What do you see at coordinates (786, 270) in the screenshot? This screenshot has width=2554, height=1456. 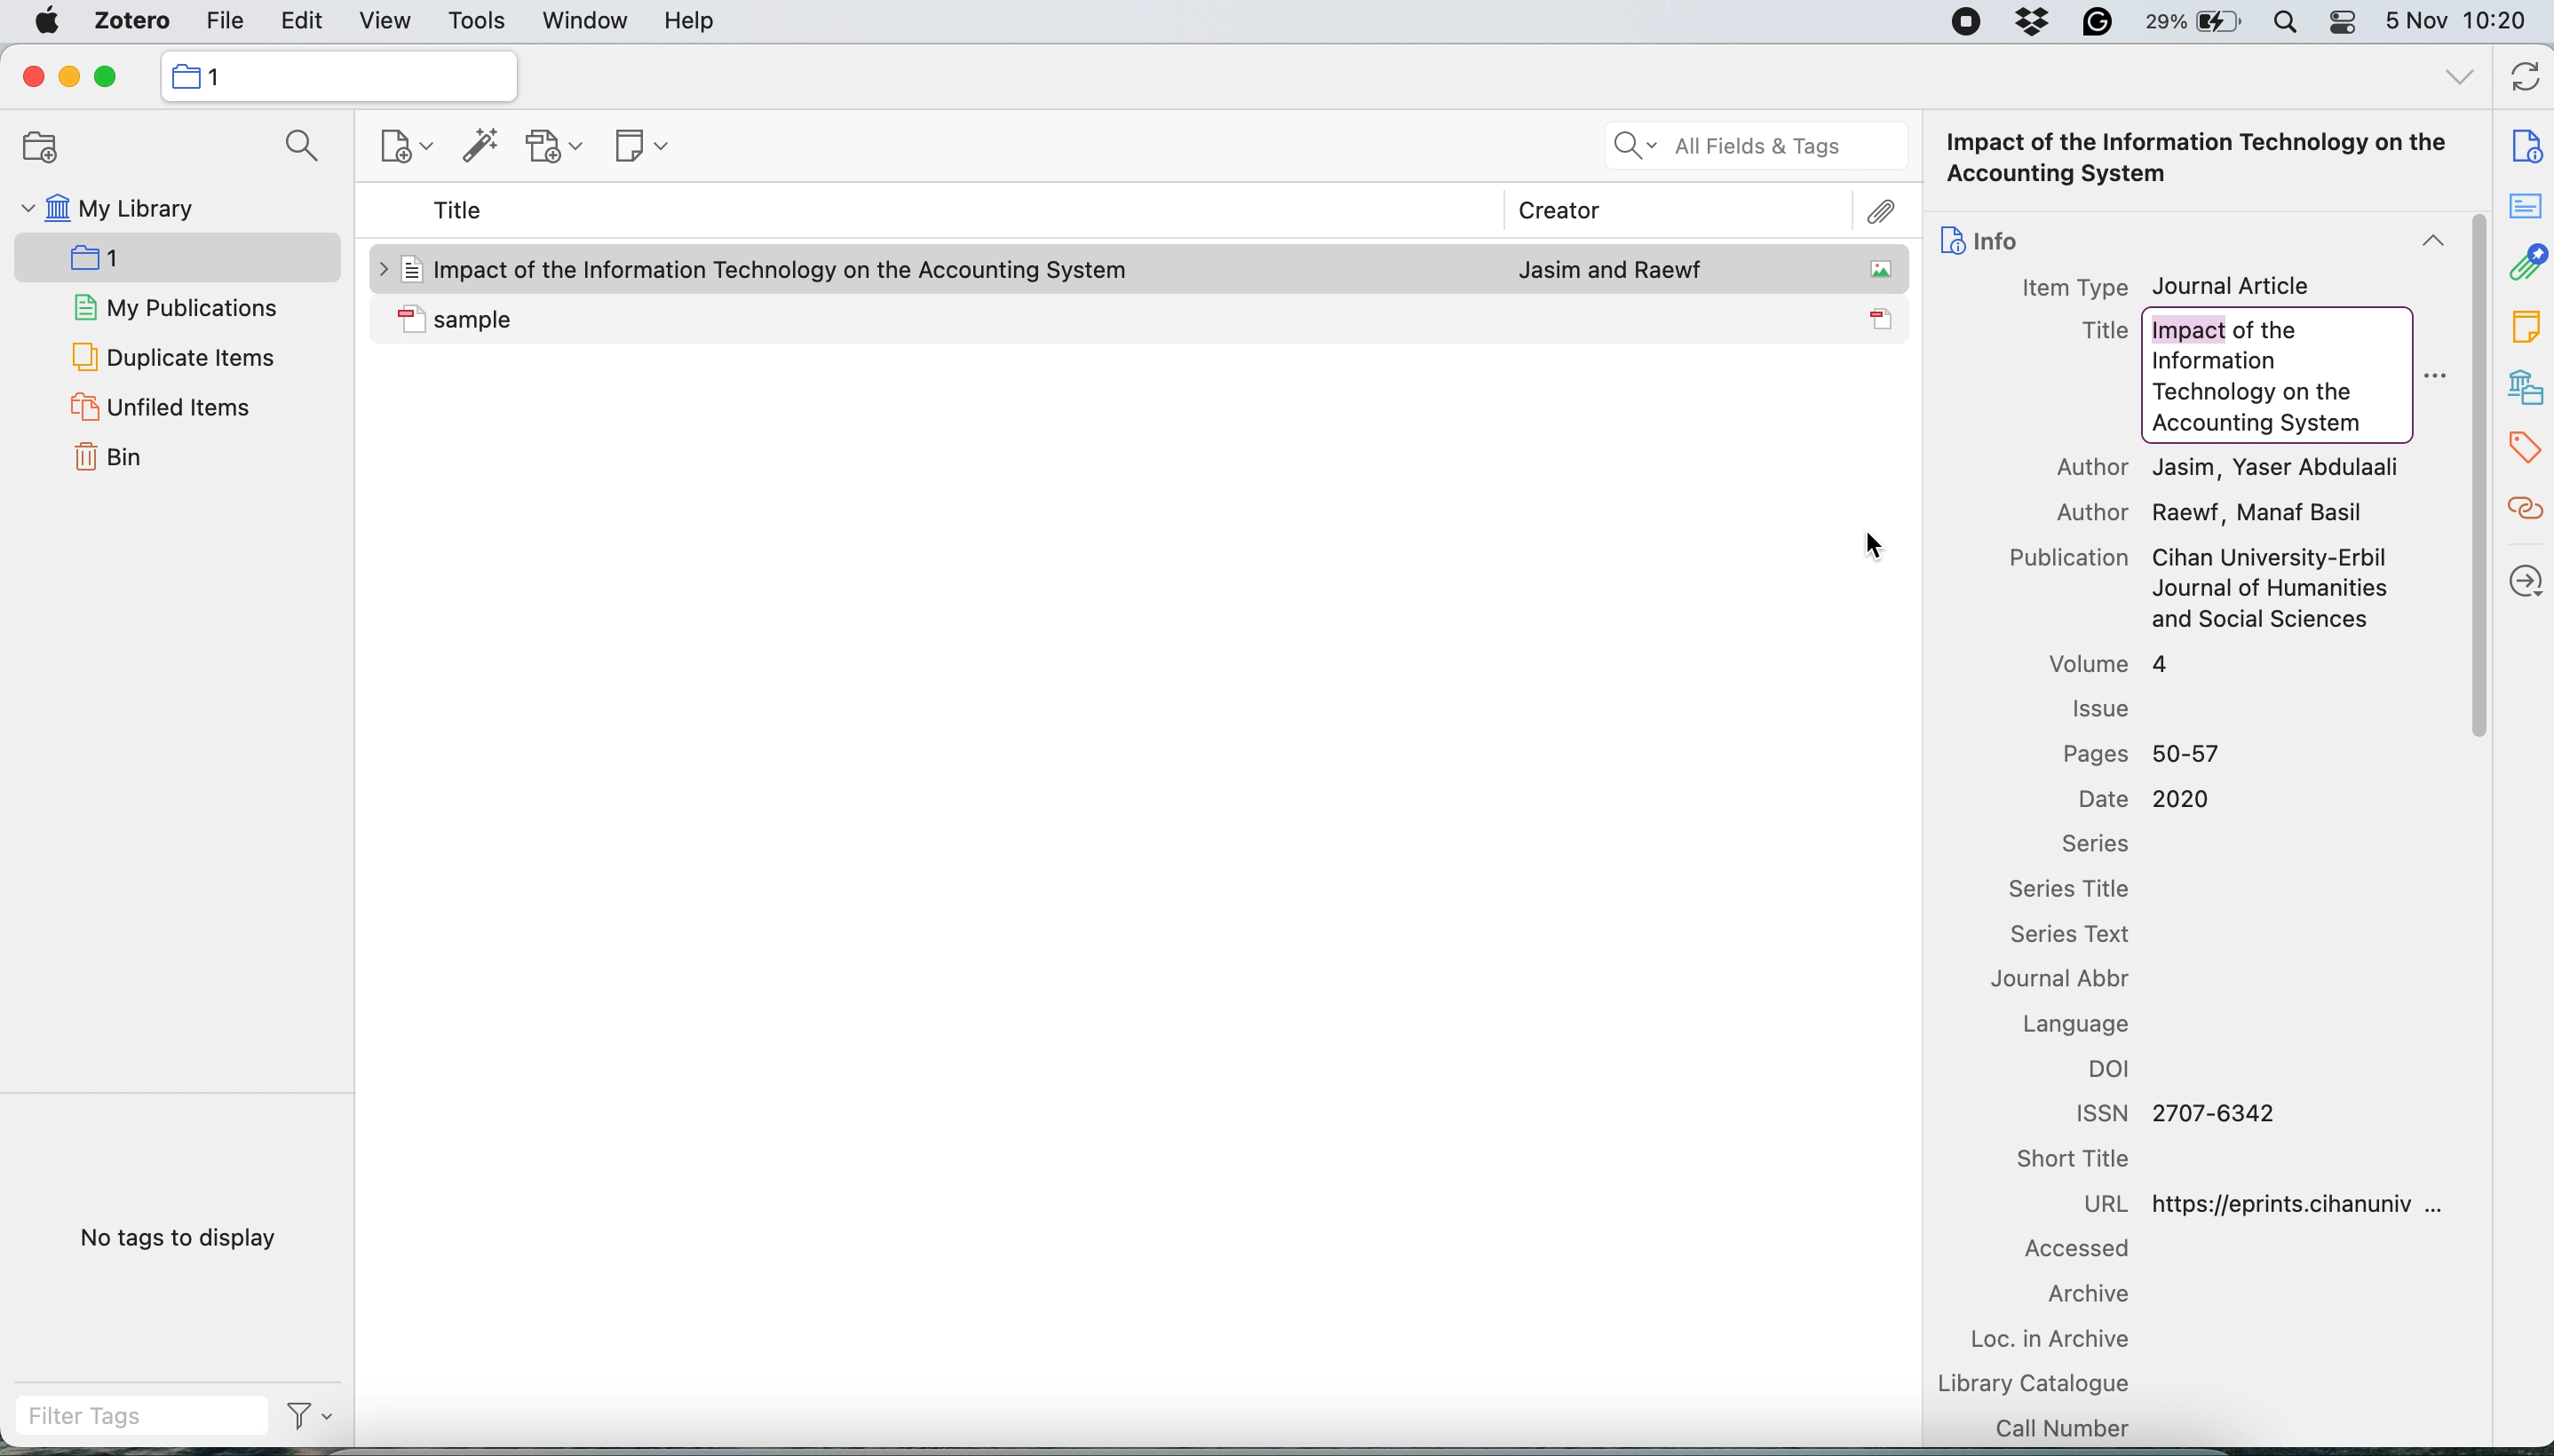 I see `Impact of the Information Technology on the Accounting System` at bounding box center [786, 270].